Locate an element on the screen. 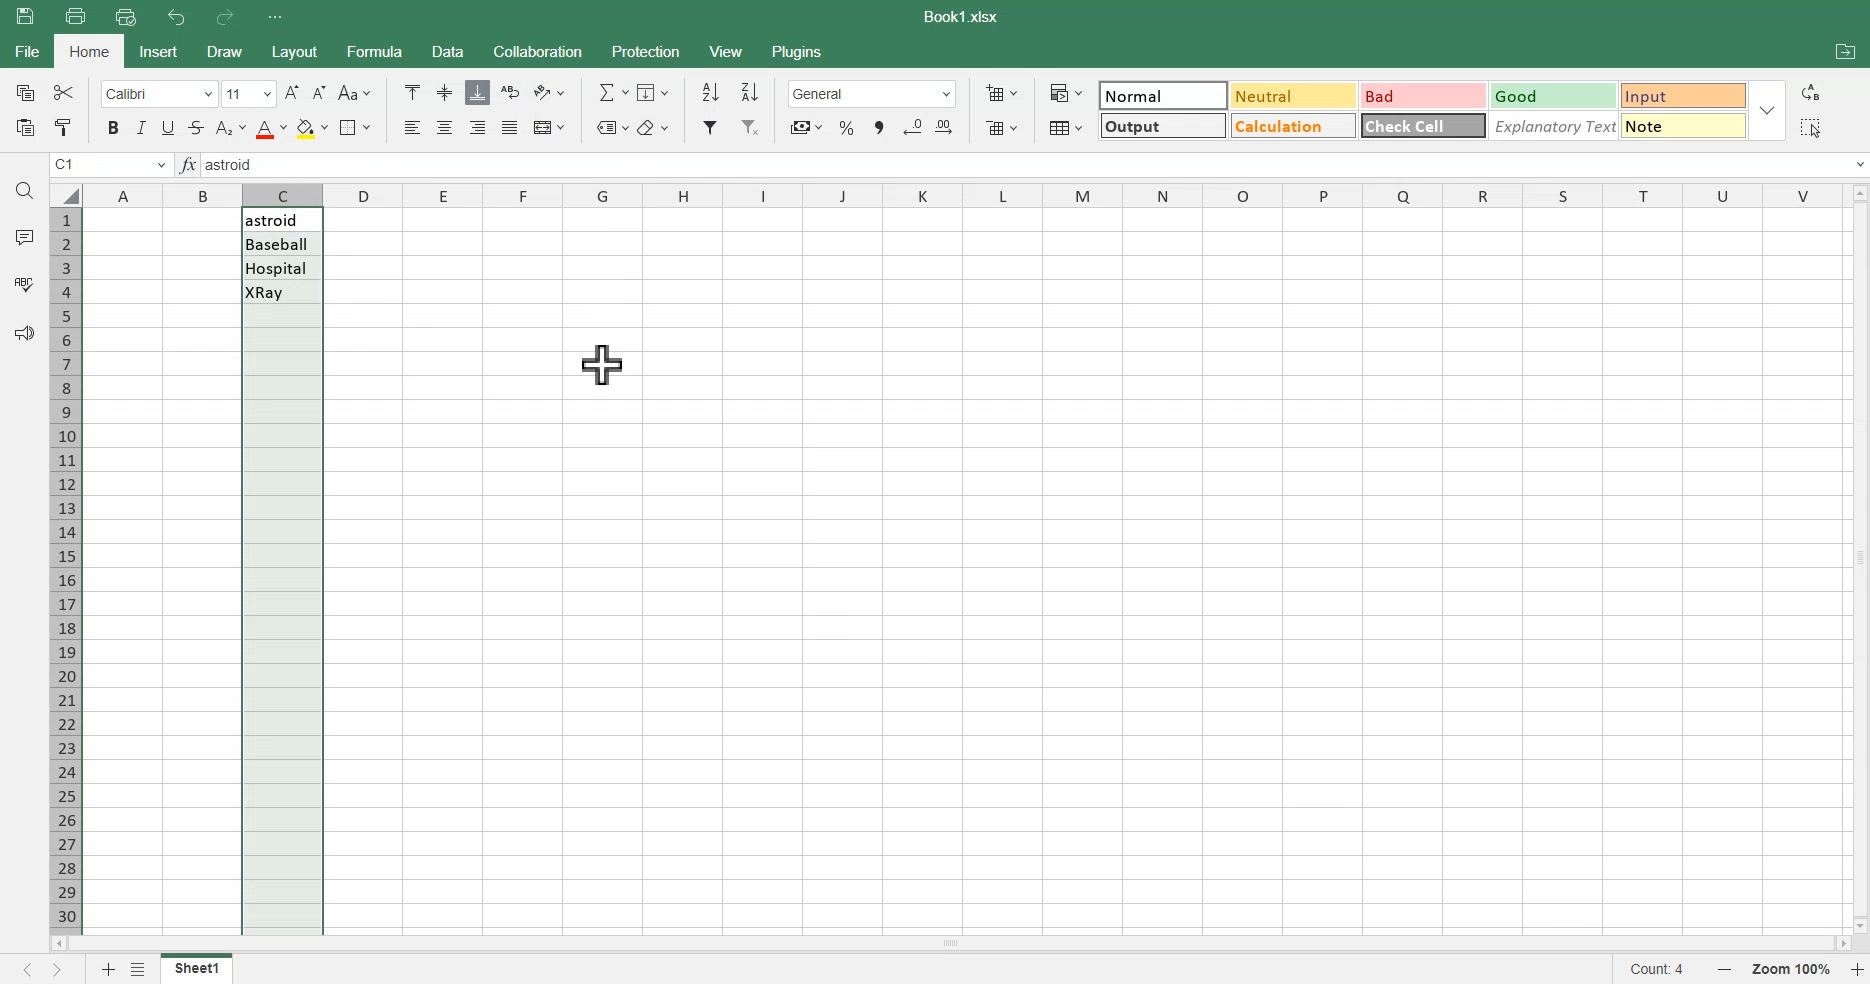  Redo is located at coordinates (223, 18).